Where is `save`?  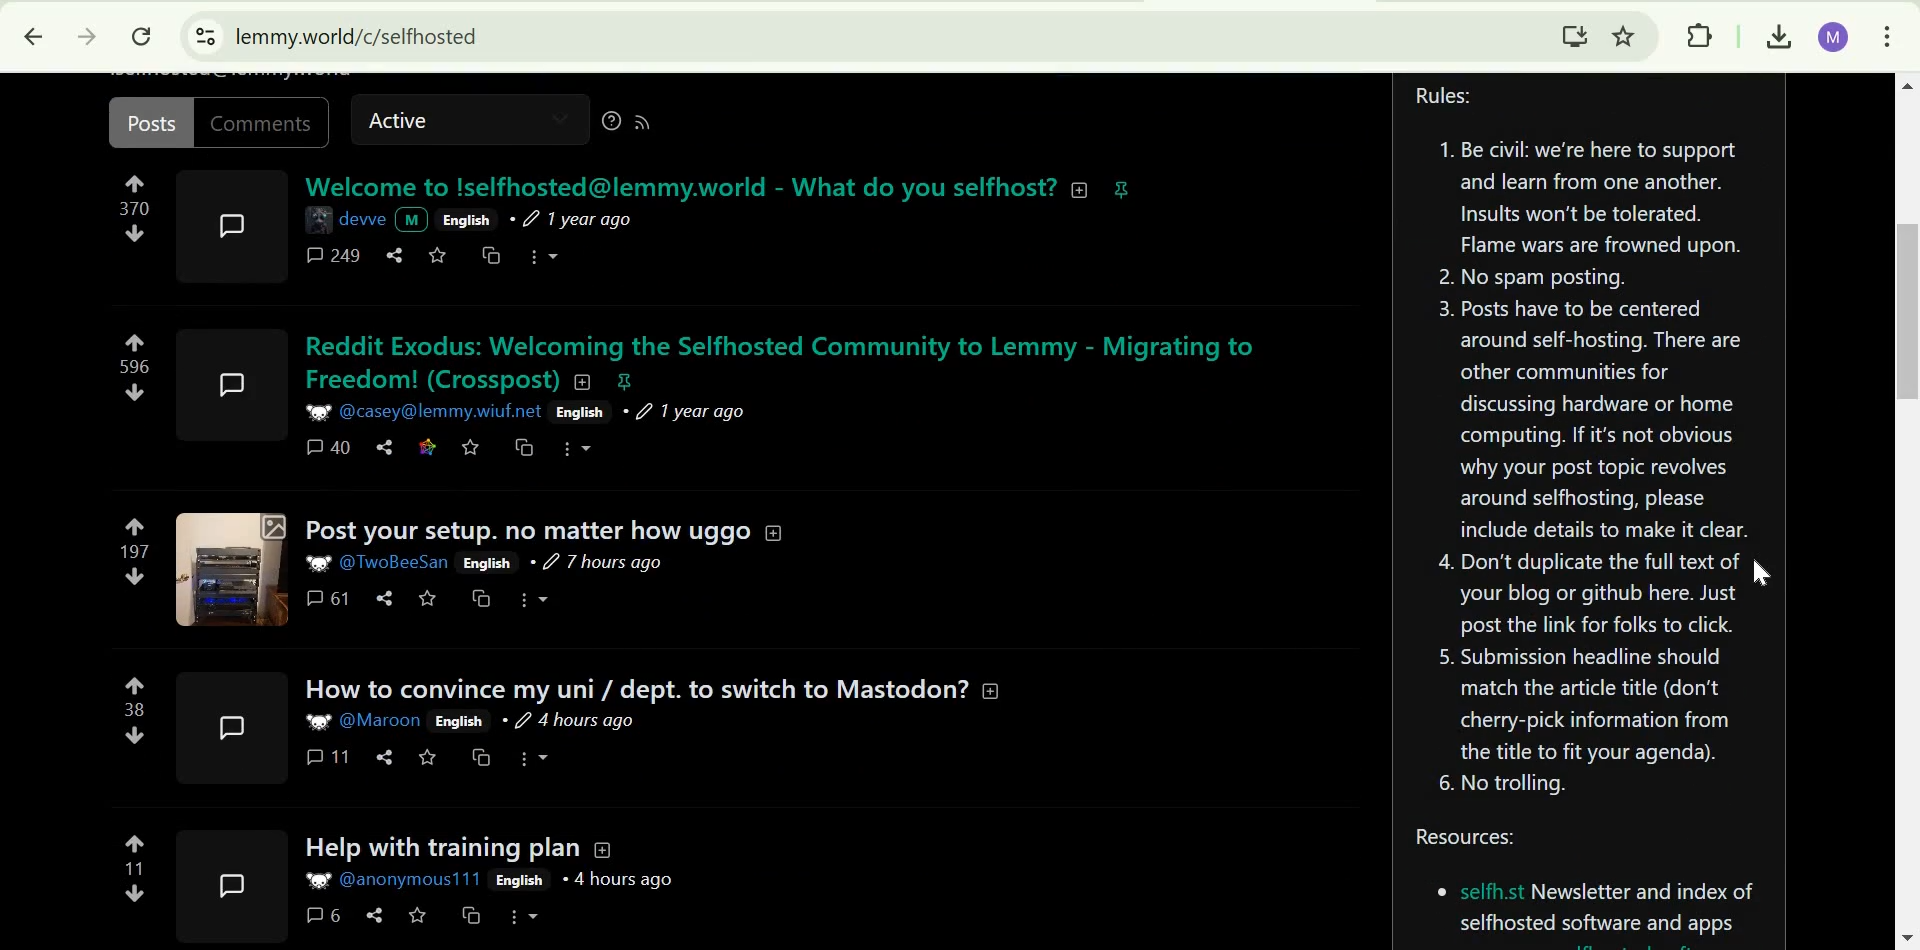 save is located at coordinates (473, 447).